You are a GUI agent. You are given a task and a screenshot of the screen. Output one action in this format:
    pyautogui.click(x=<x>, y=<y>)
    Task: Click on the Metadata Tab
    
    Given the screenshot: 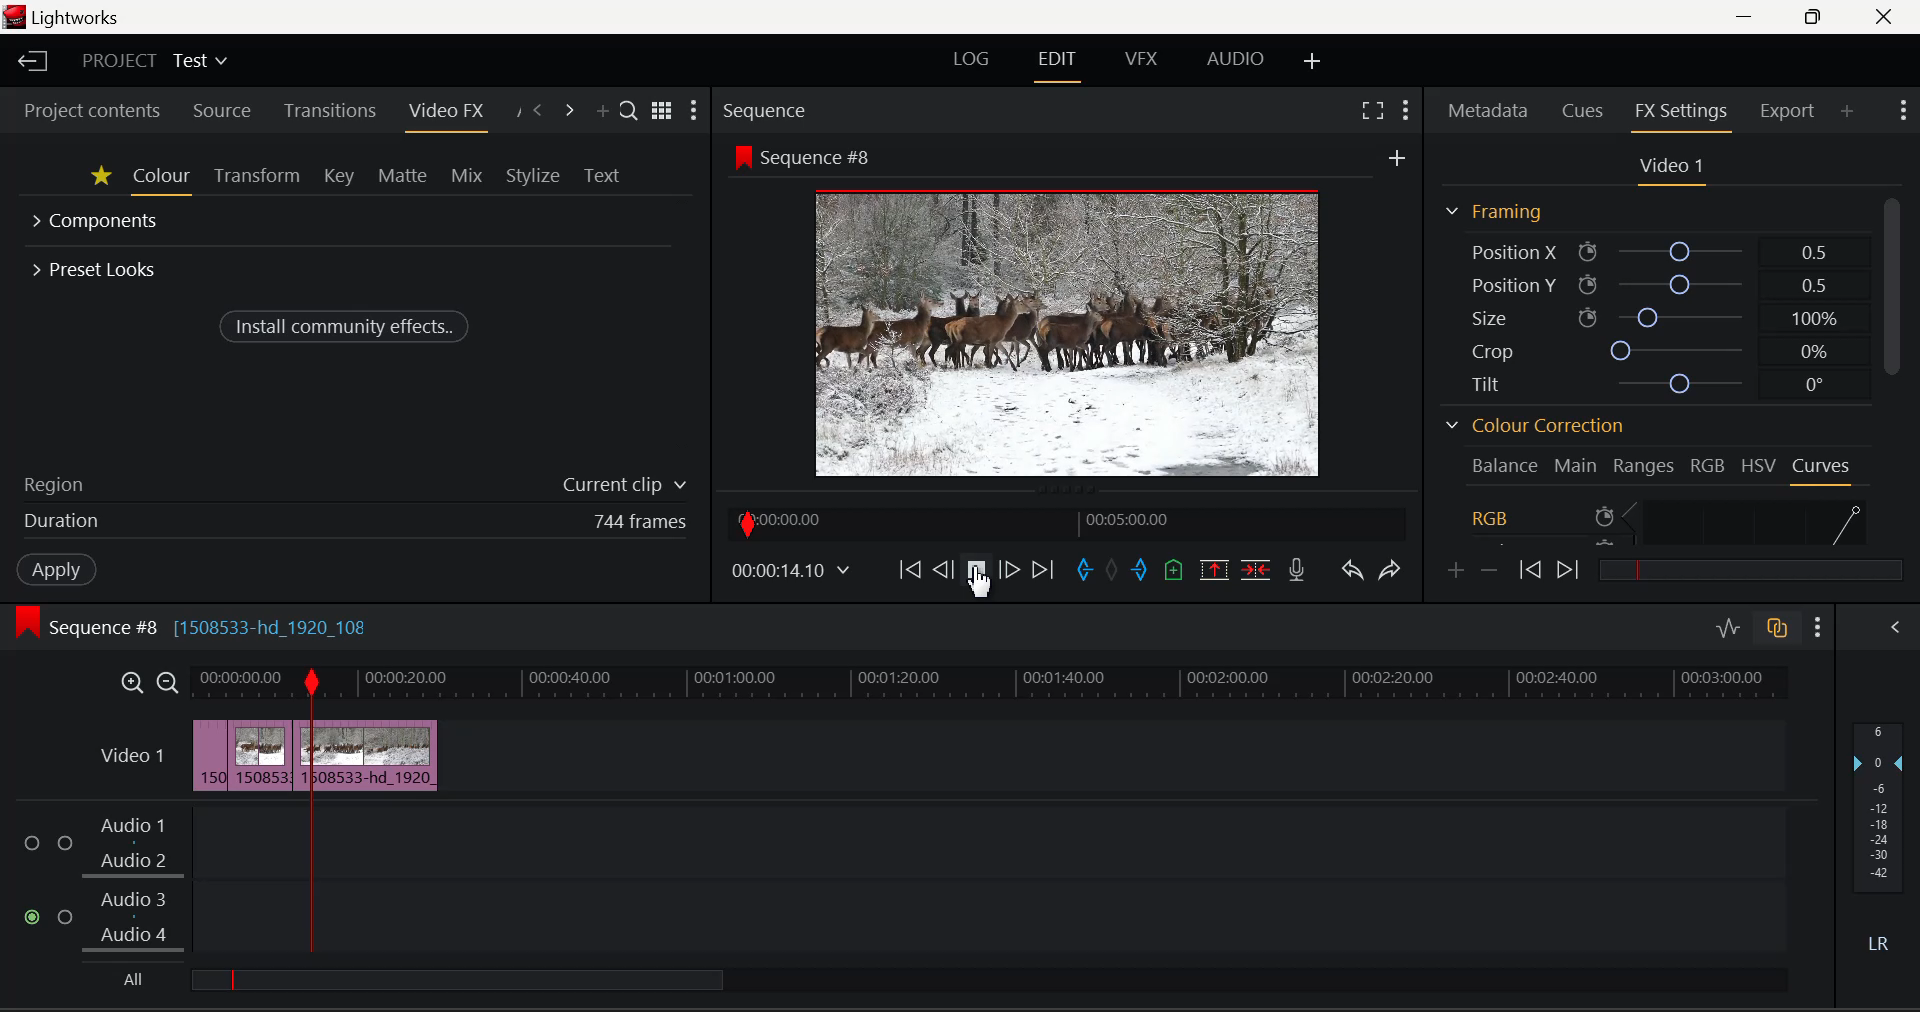 What is the action you would take?
    pyautogui.click(x=1487, y=113)
    